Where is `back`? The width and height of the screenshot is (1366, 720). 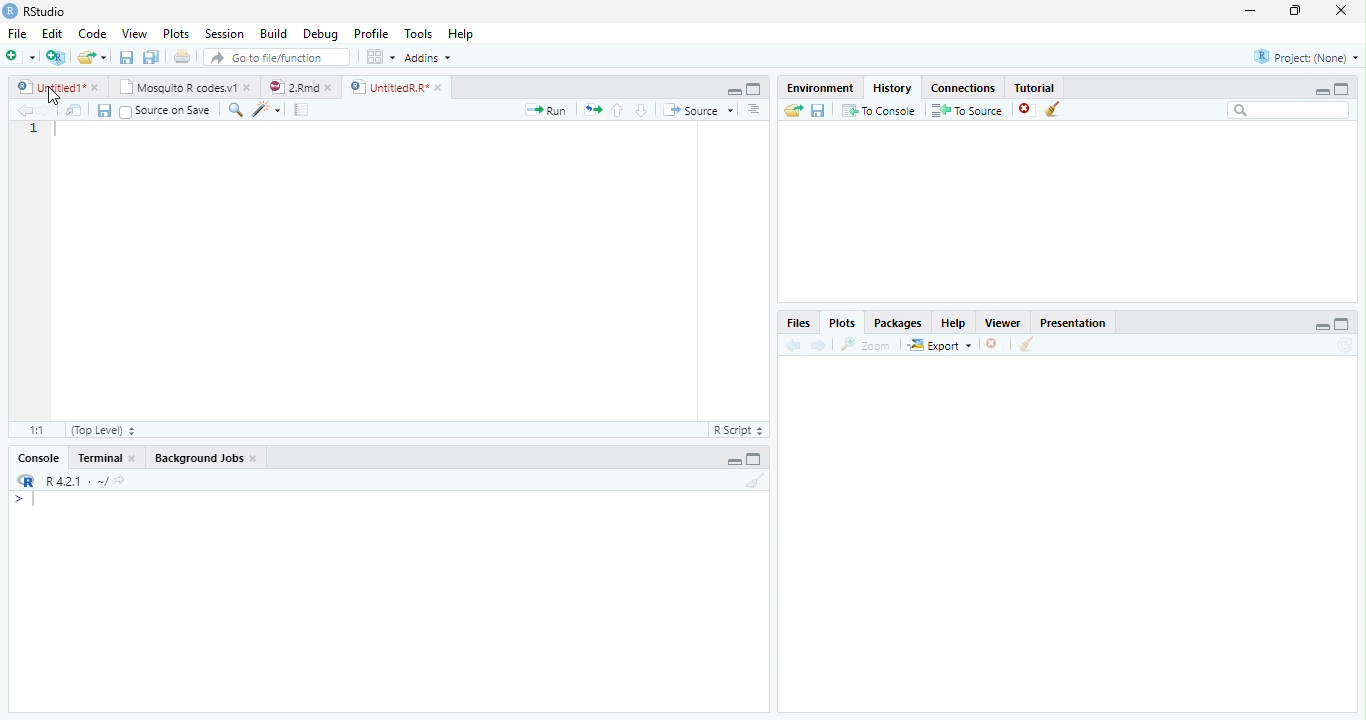 back is located at coordinates (22, 111).